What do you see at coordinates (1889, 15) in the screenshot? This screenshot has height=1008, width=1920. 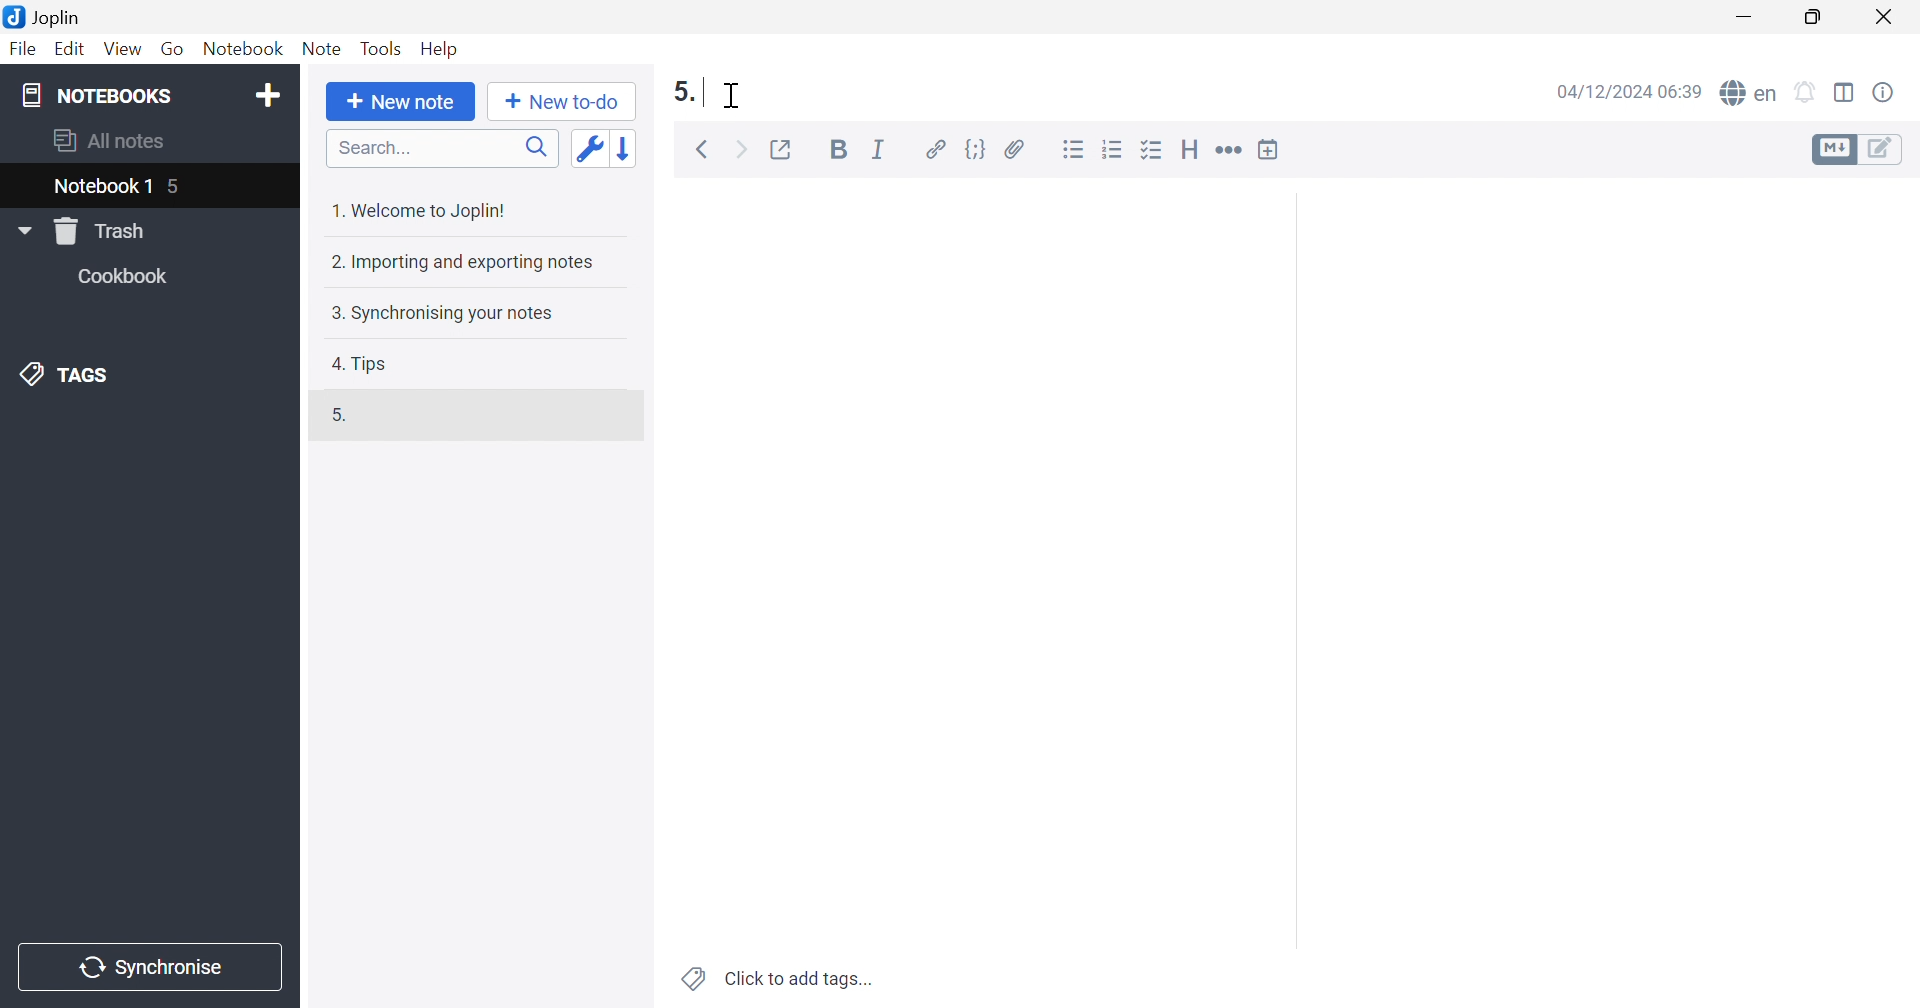 I see `Close` at bounding box center [1889, 15].